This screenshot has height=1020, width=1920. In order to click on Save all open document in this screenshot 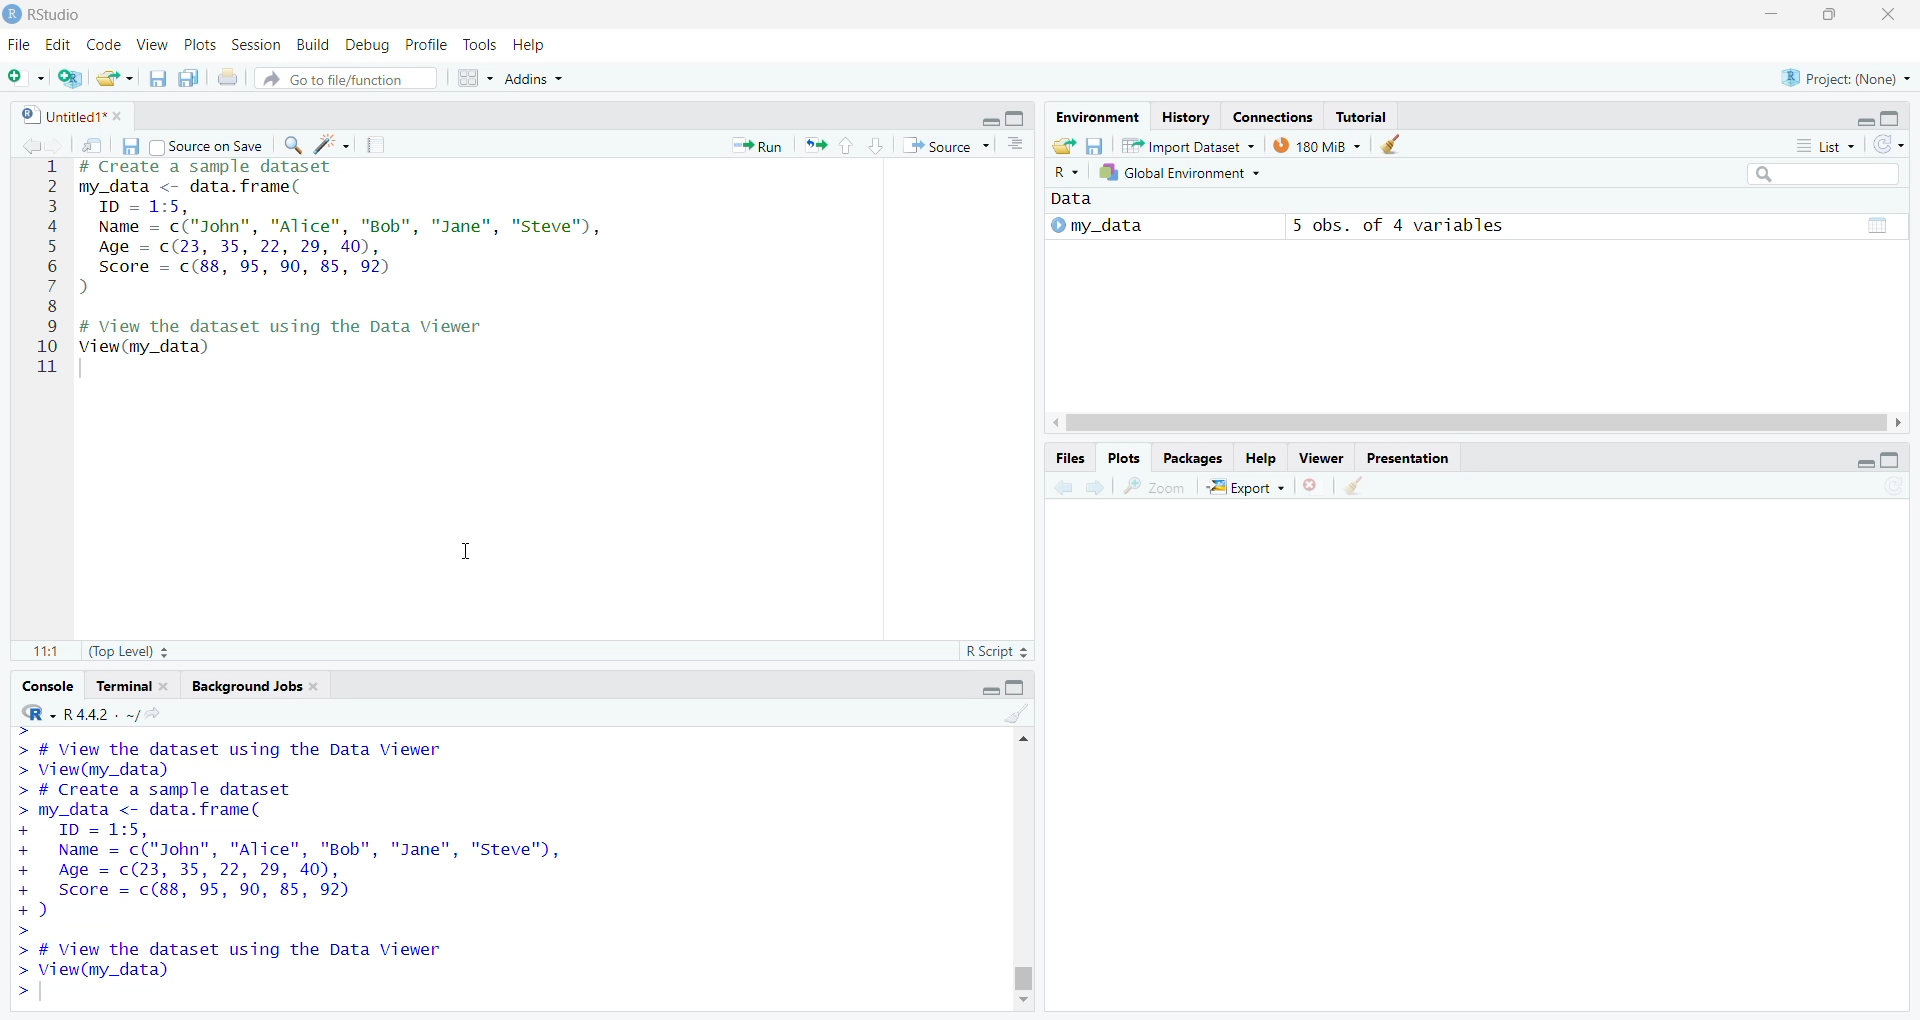, I will do `click(192, 81)`.